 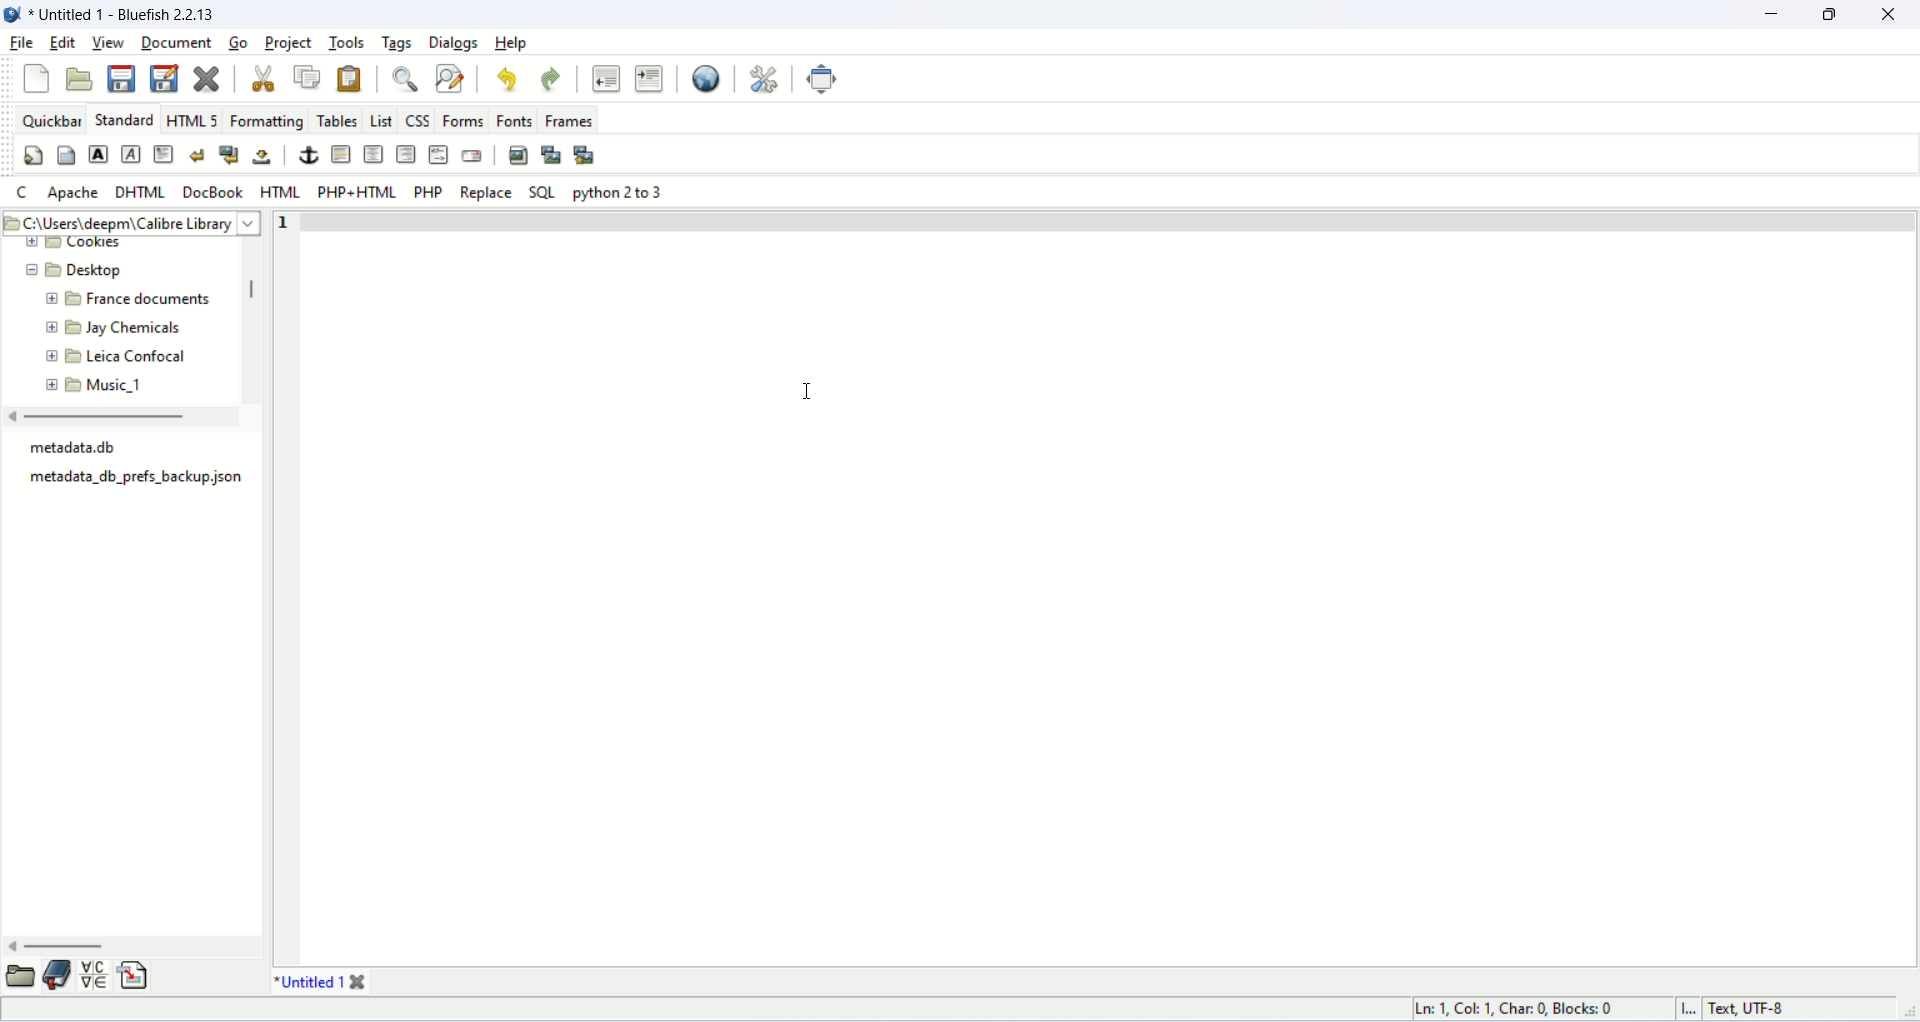 What do you see at coordinates (79, 79) in the screenshot?
I see `open file` at bounding box center [79, 79].